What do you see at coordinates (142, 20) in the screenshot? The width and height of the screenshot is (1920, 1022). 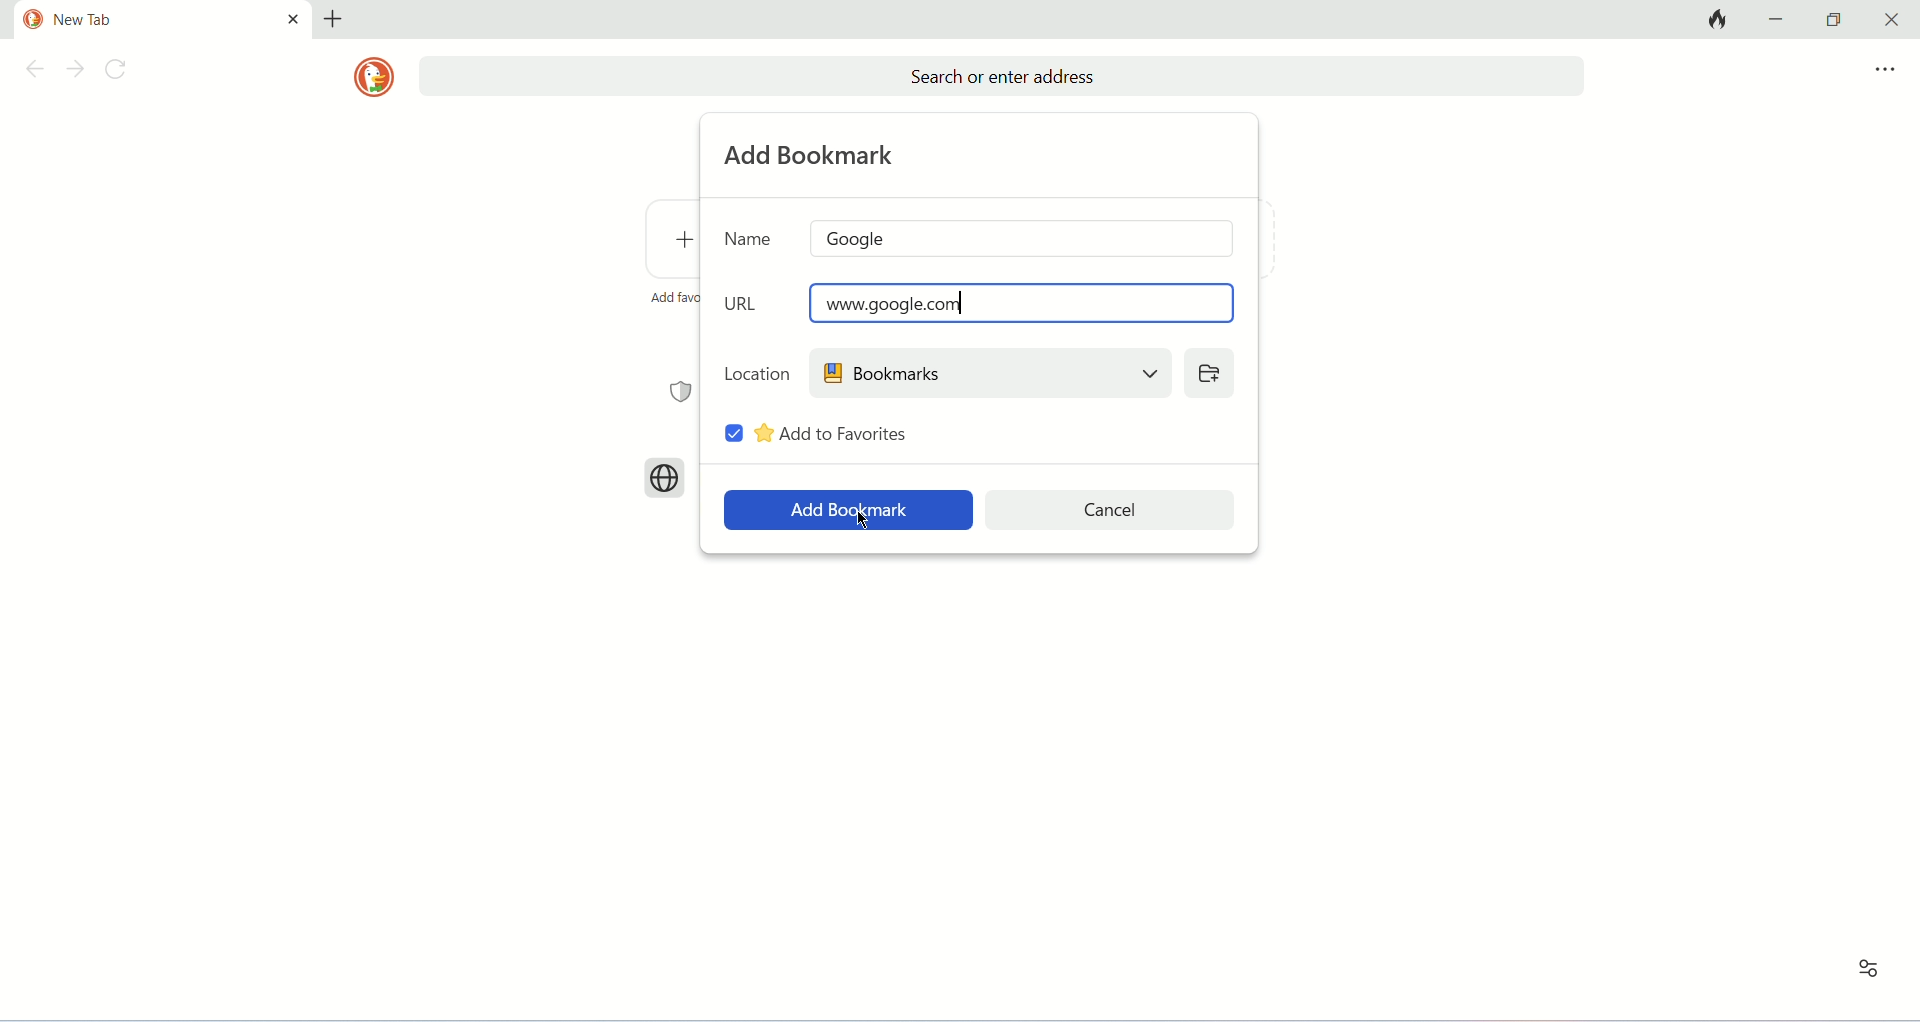 I see `current tab` at bounding box center [142, 20].